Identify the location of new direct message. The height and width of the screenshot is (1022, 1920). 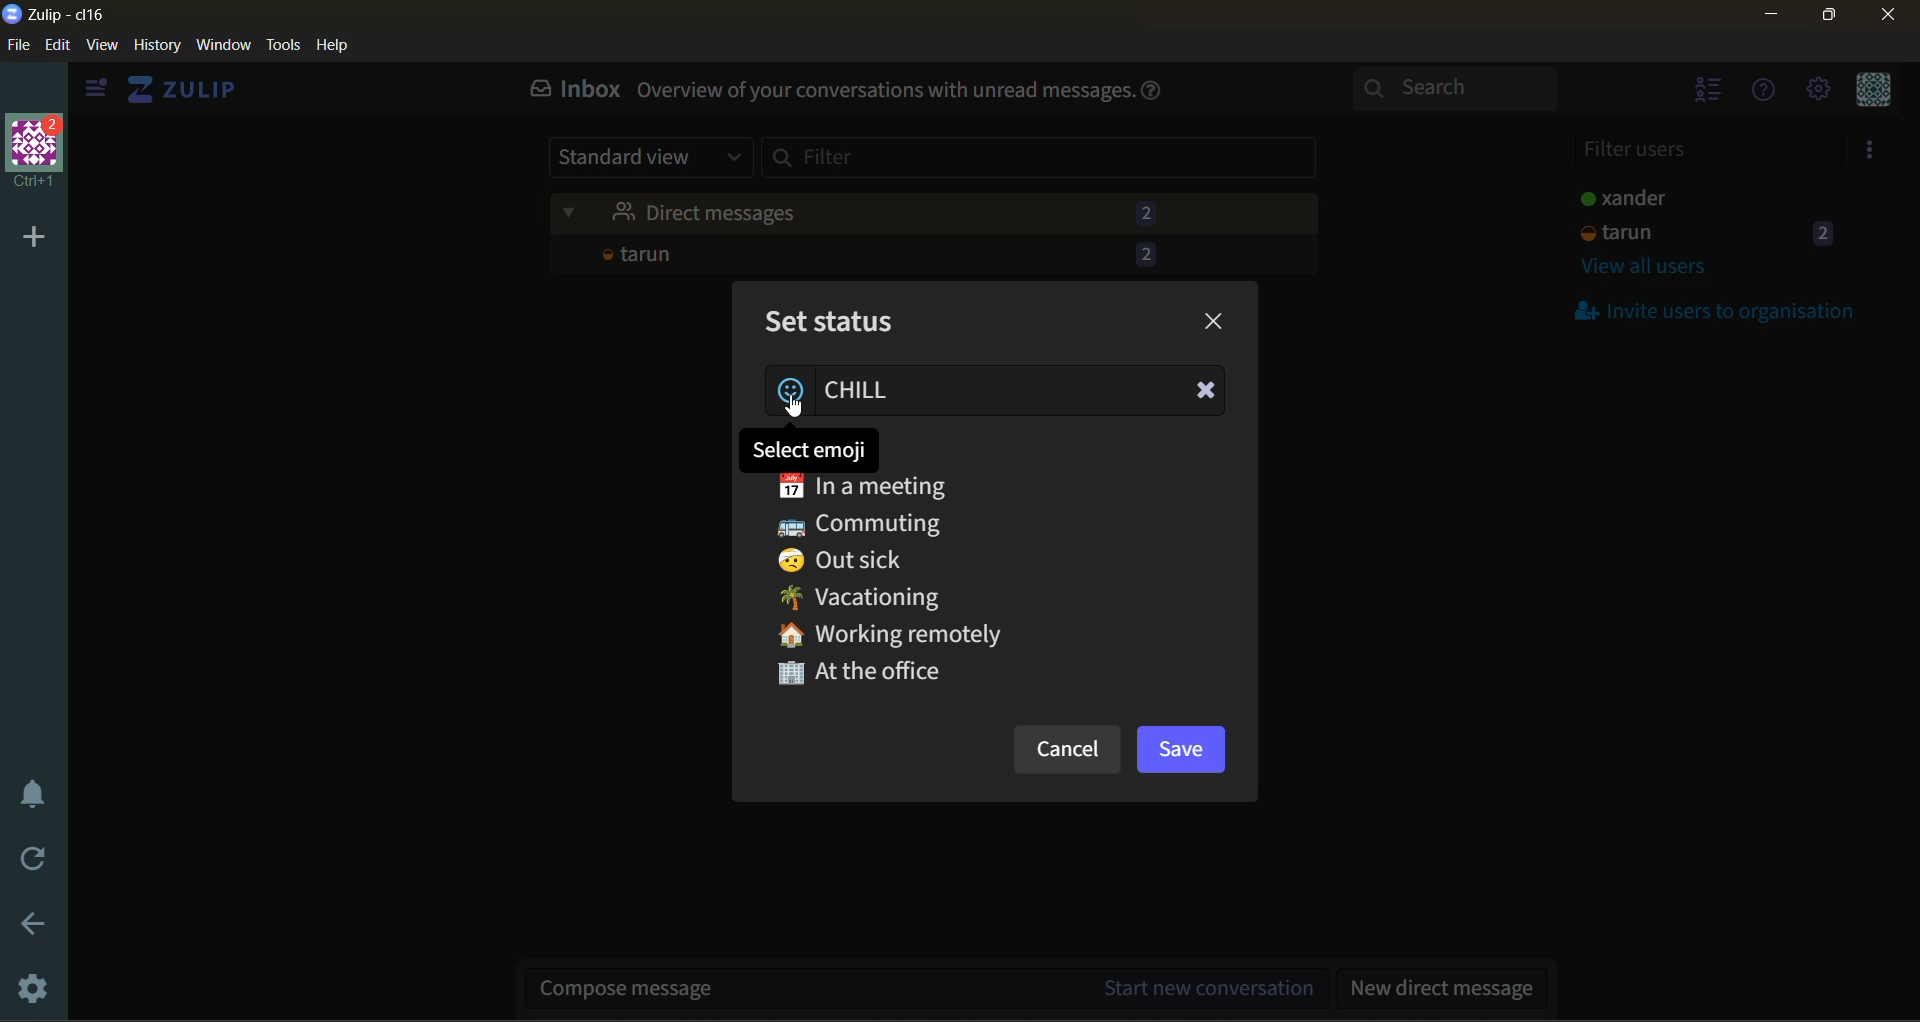
(1443, 986).